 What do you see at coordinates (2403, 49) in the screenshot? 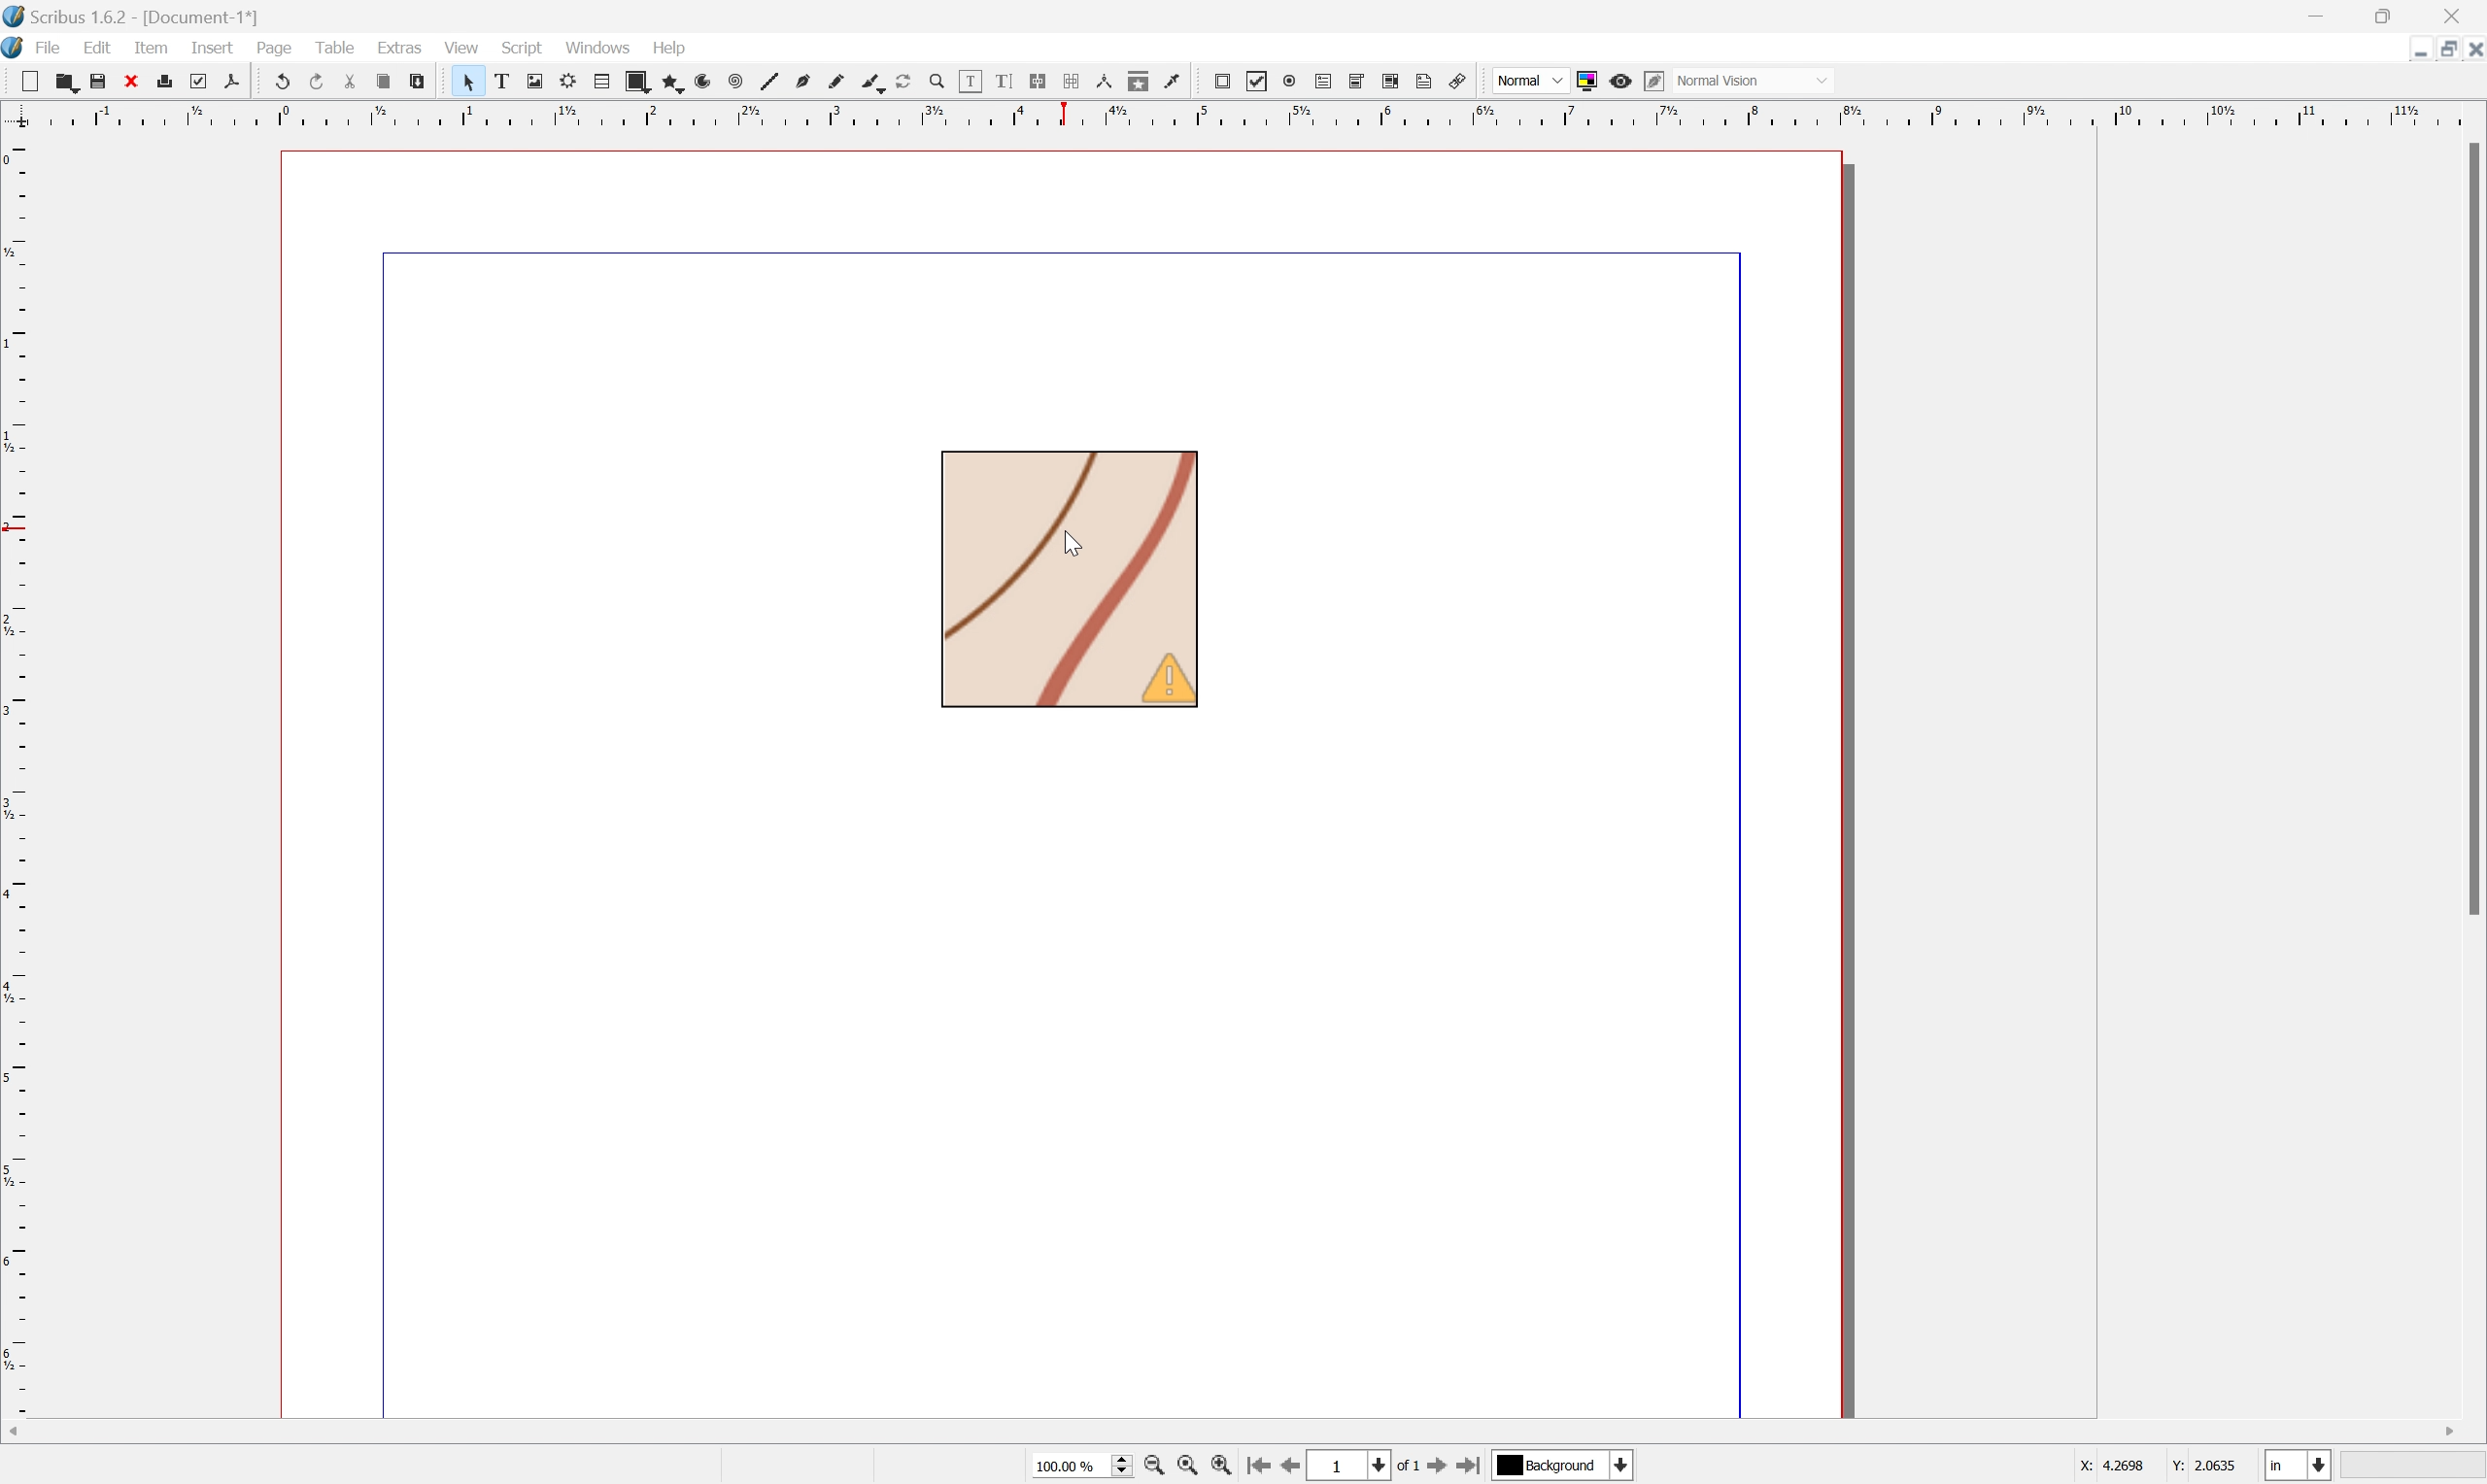
I see `Minimize` at bounding box center [2403, 49].